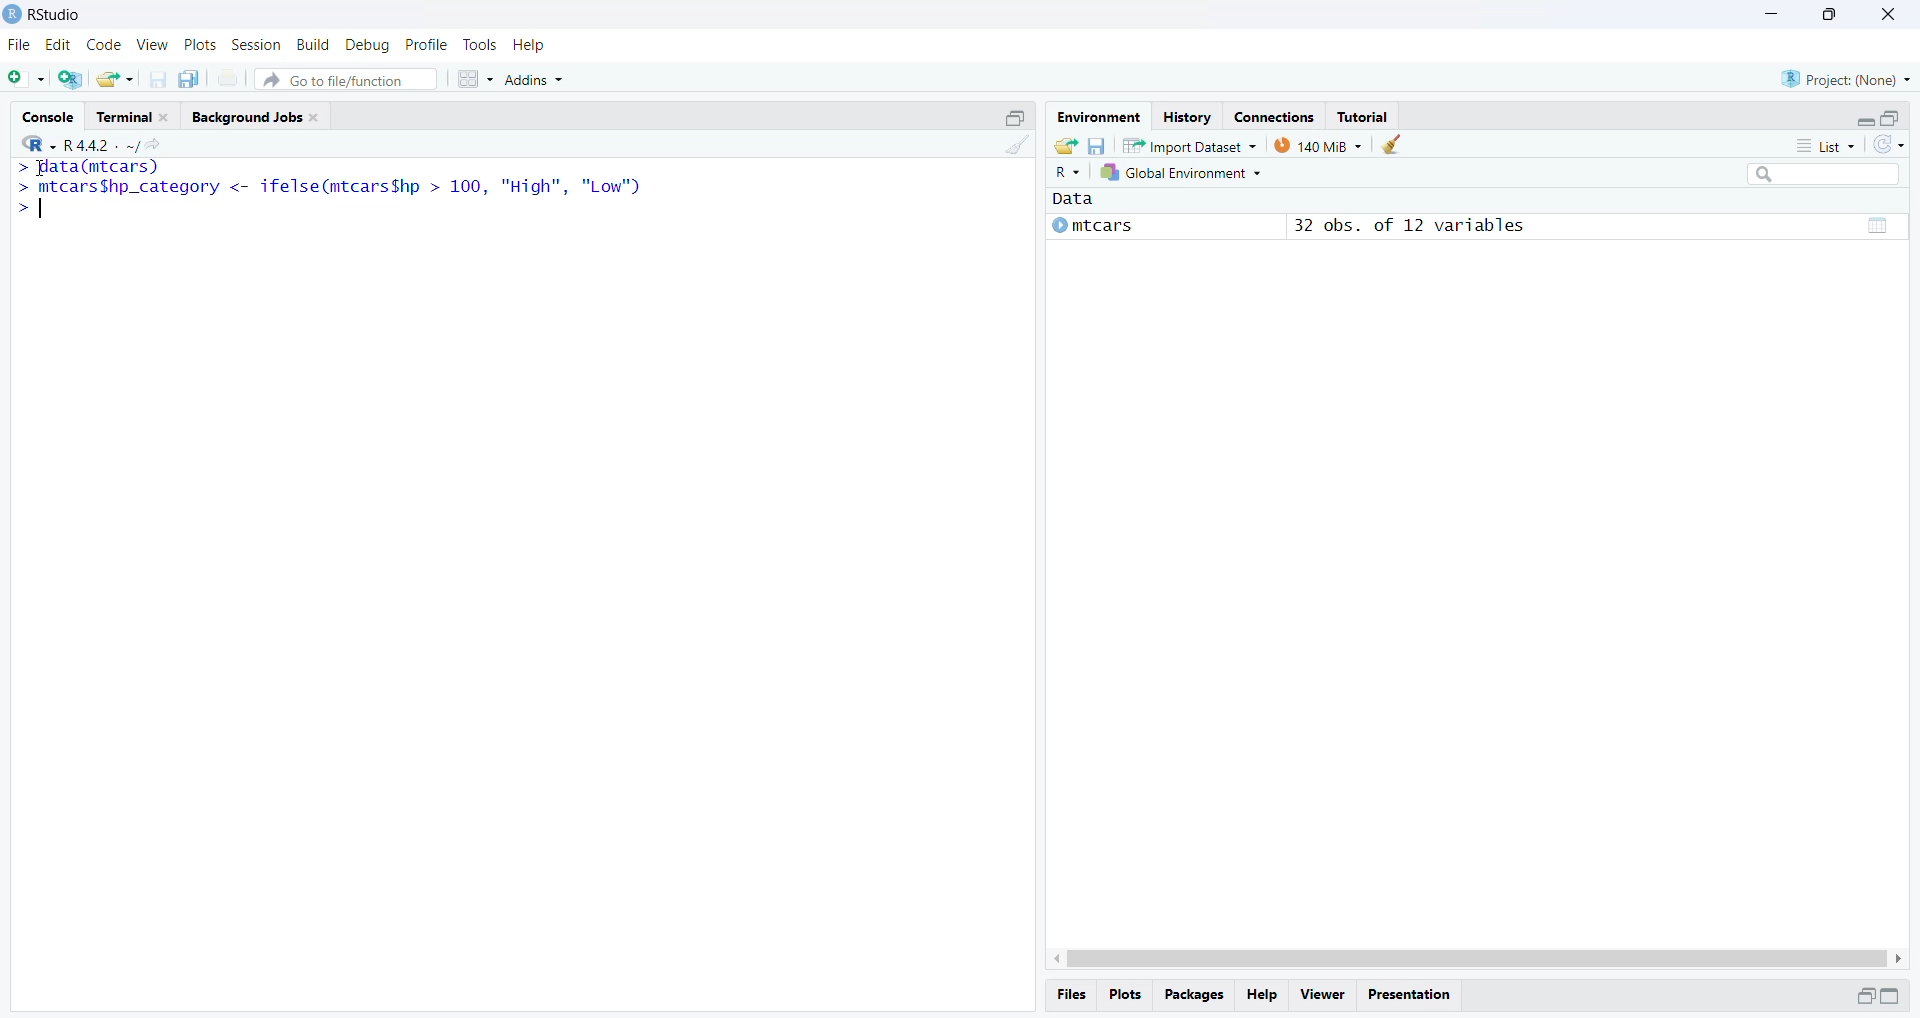 The image size is (1920, 1018). What do you see at coordinates (229, 82) in the screenshot?
I see `Print the current file` at bounding box center [229, 82].